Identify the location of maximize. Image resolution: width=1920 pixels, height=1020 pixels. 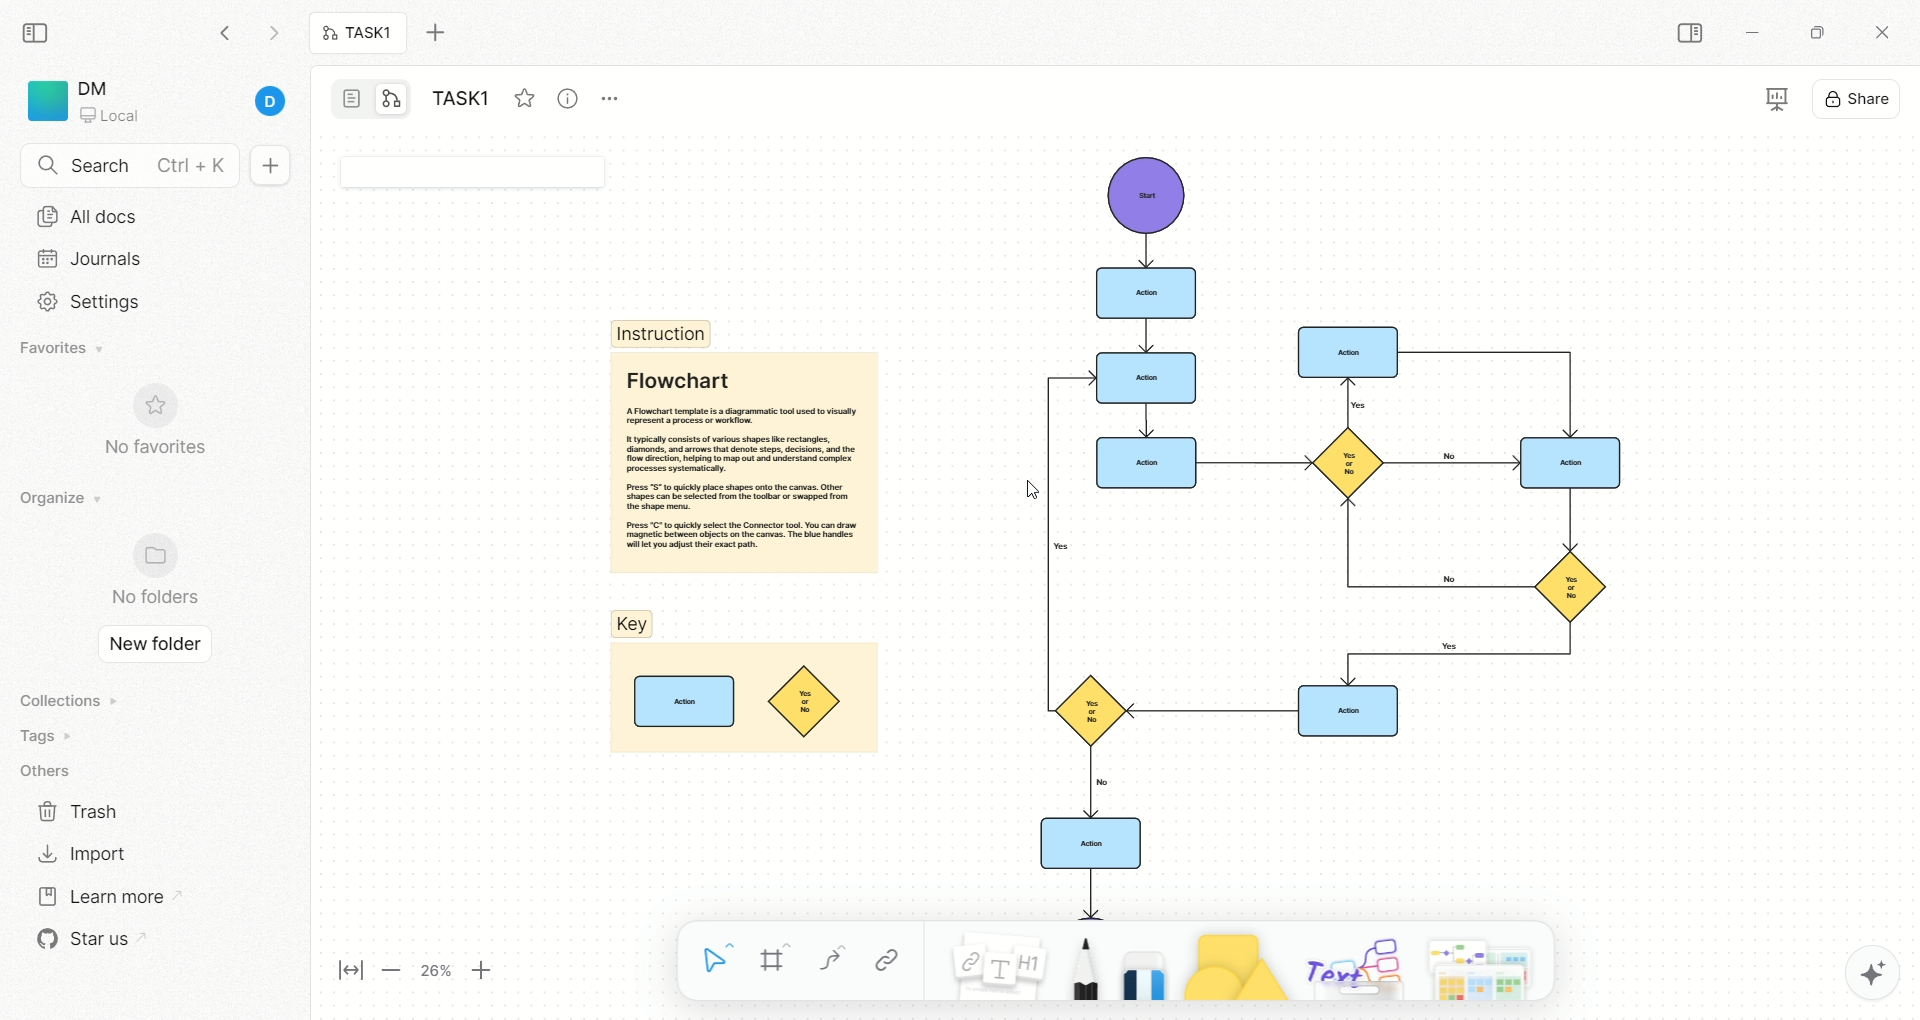
(1811, 31).